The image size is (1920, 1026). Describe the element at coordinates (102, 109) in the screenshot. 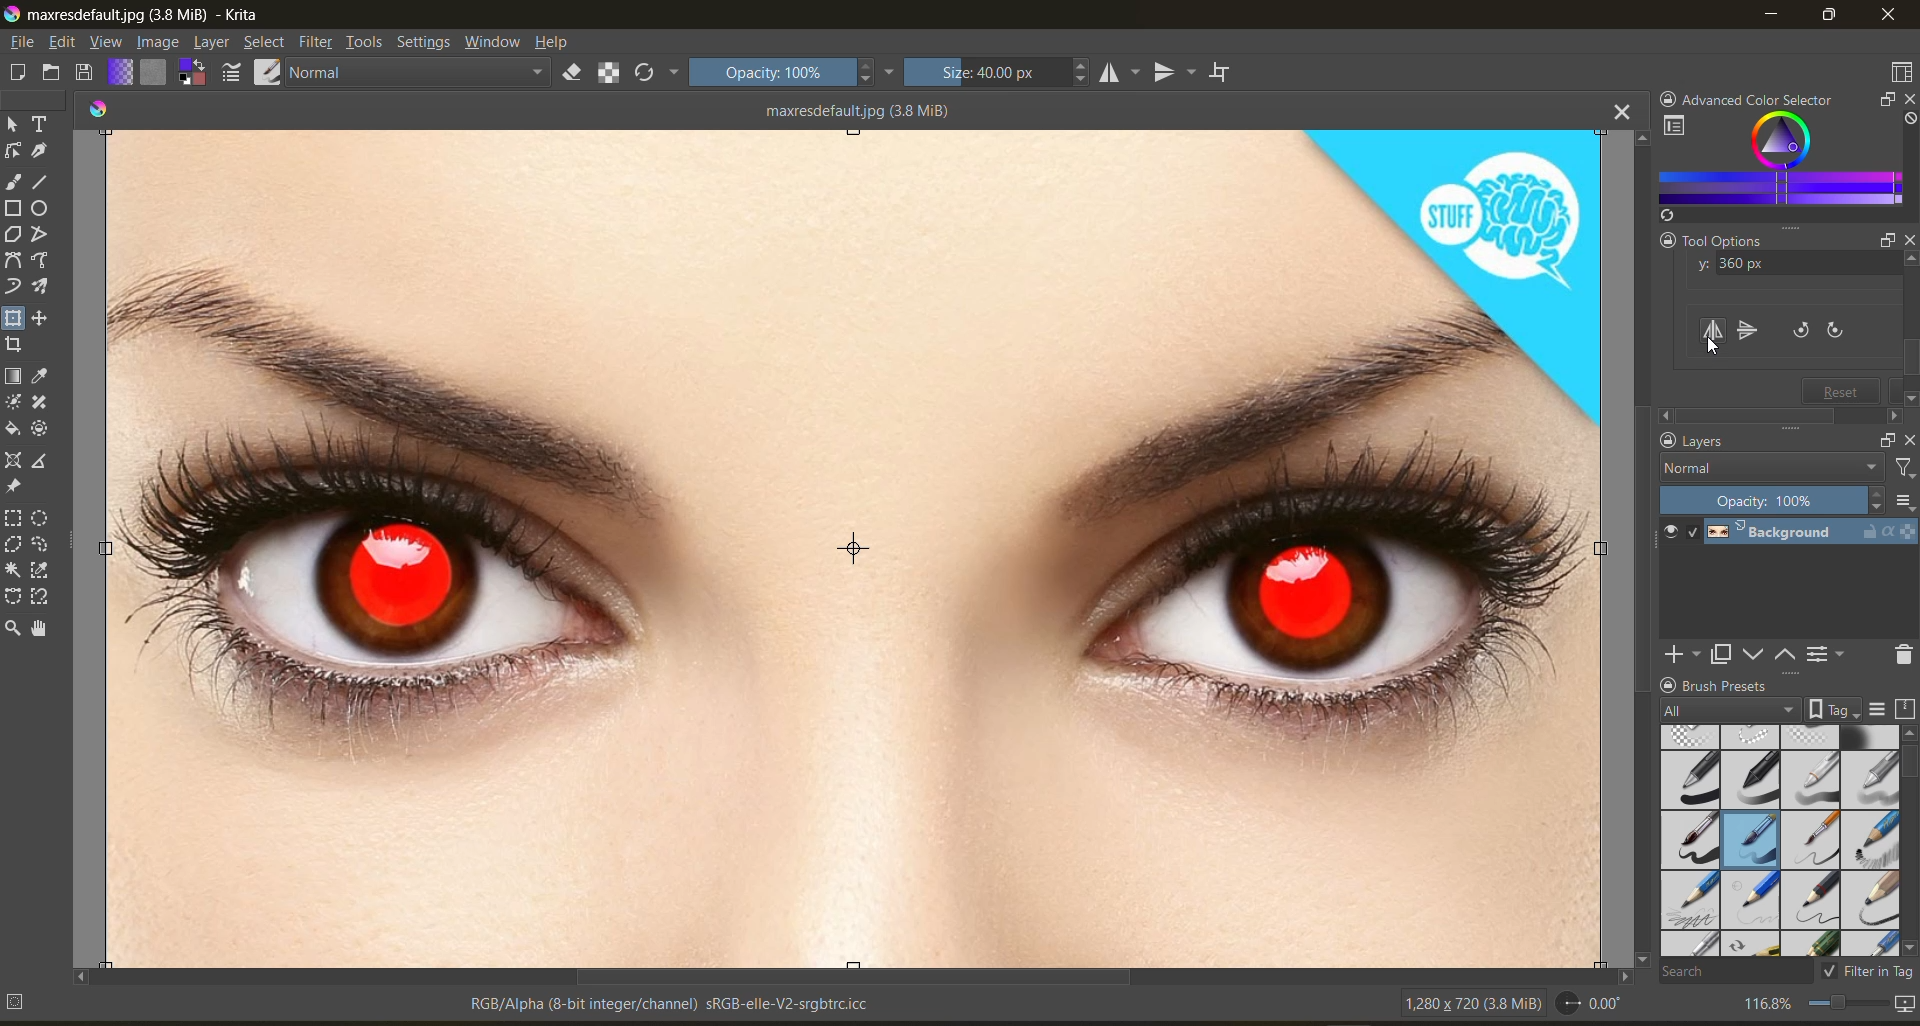

I see `colors` at that location.